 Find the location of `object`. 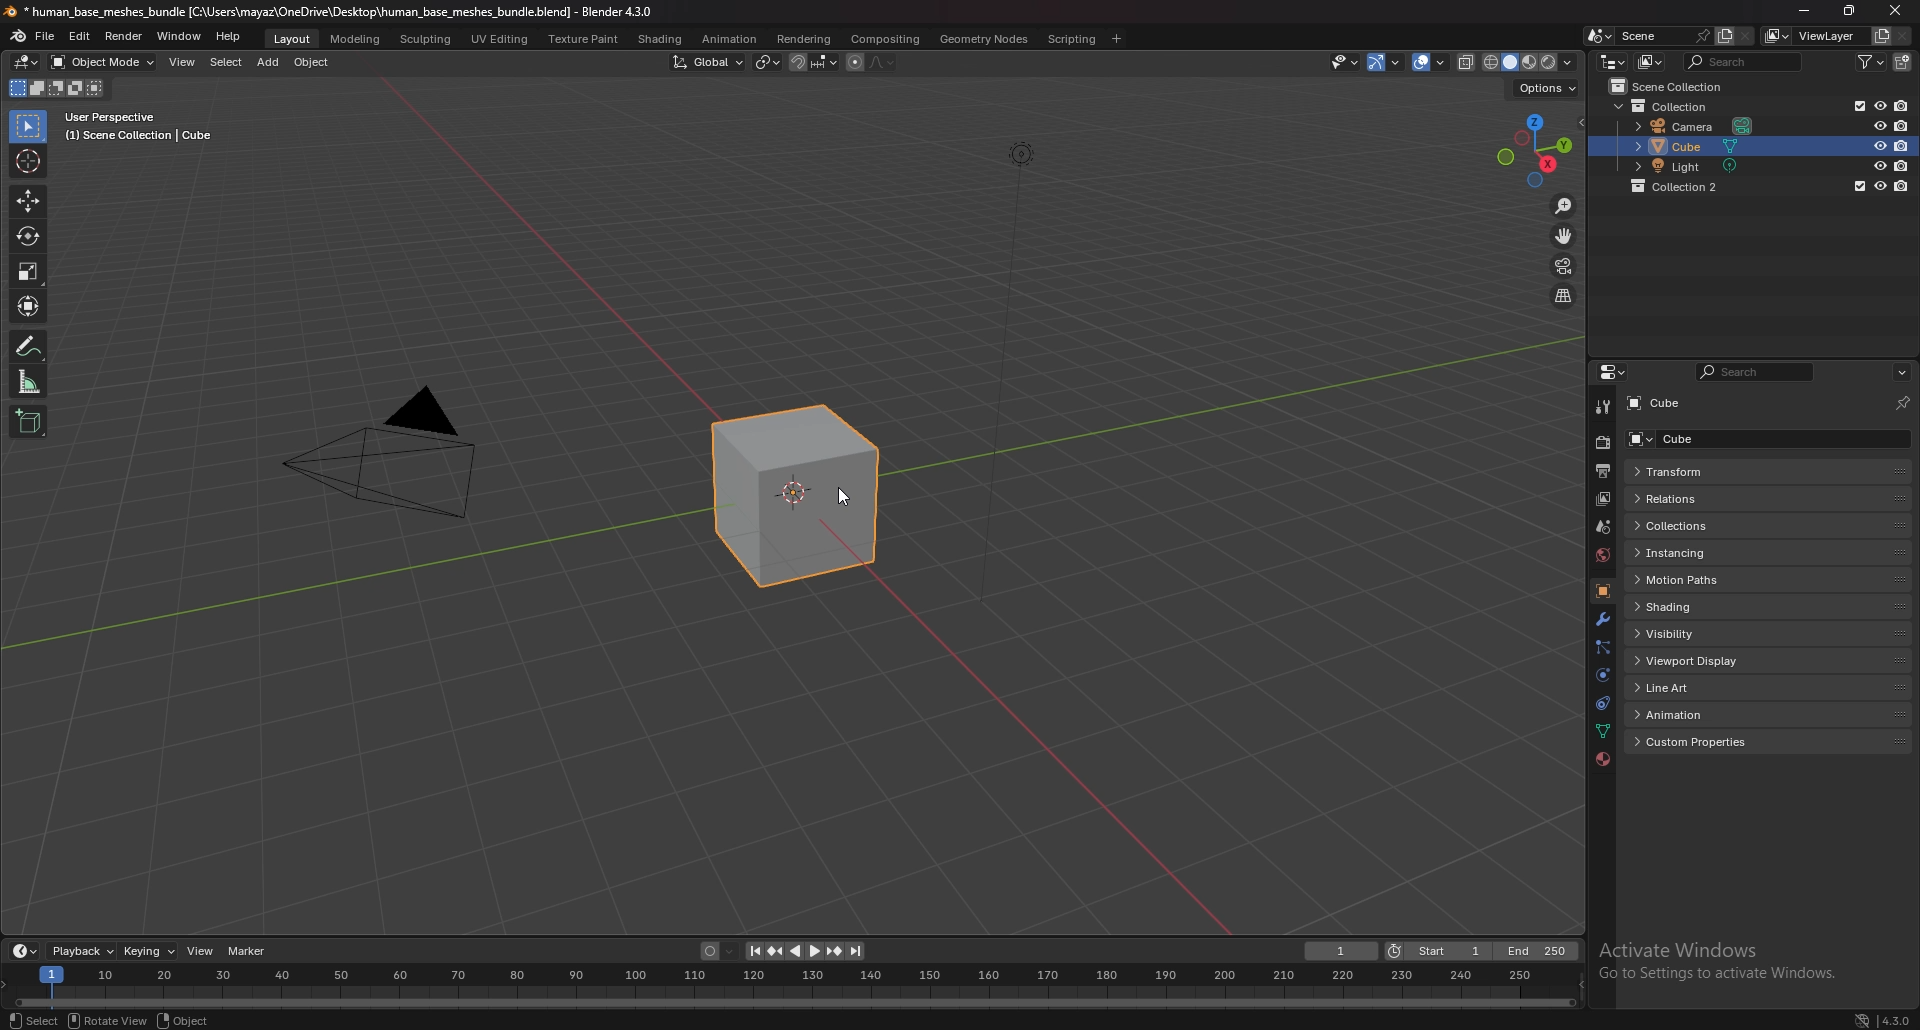

object is located at coordinates (313, 62).